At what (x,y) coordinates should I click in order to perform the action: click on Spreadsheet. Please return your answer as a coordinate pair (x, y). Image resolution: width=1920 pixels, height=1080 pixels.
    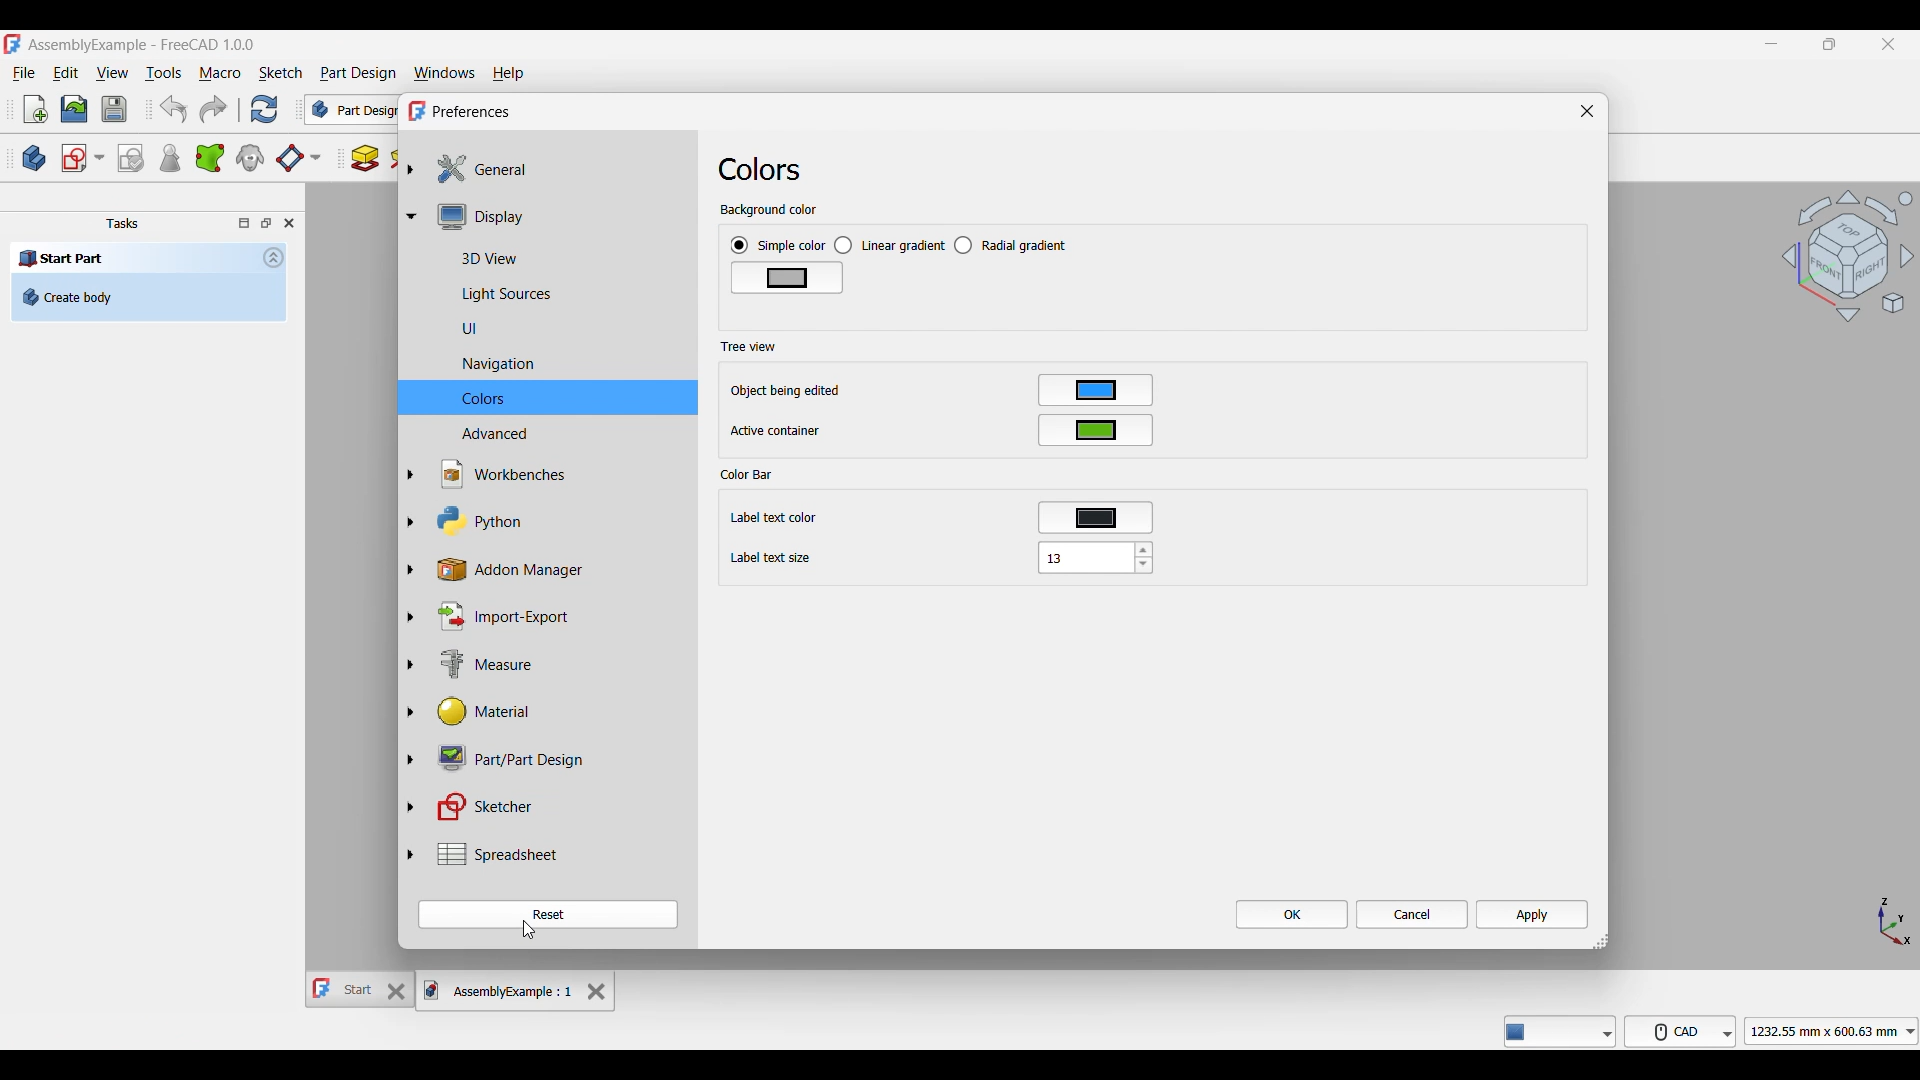
    Looking at the image, I should click on (481, 854).